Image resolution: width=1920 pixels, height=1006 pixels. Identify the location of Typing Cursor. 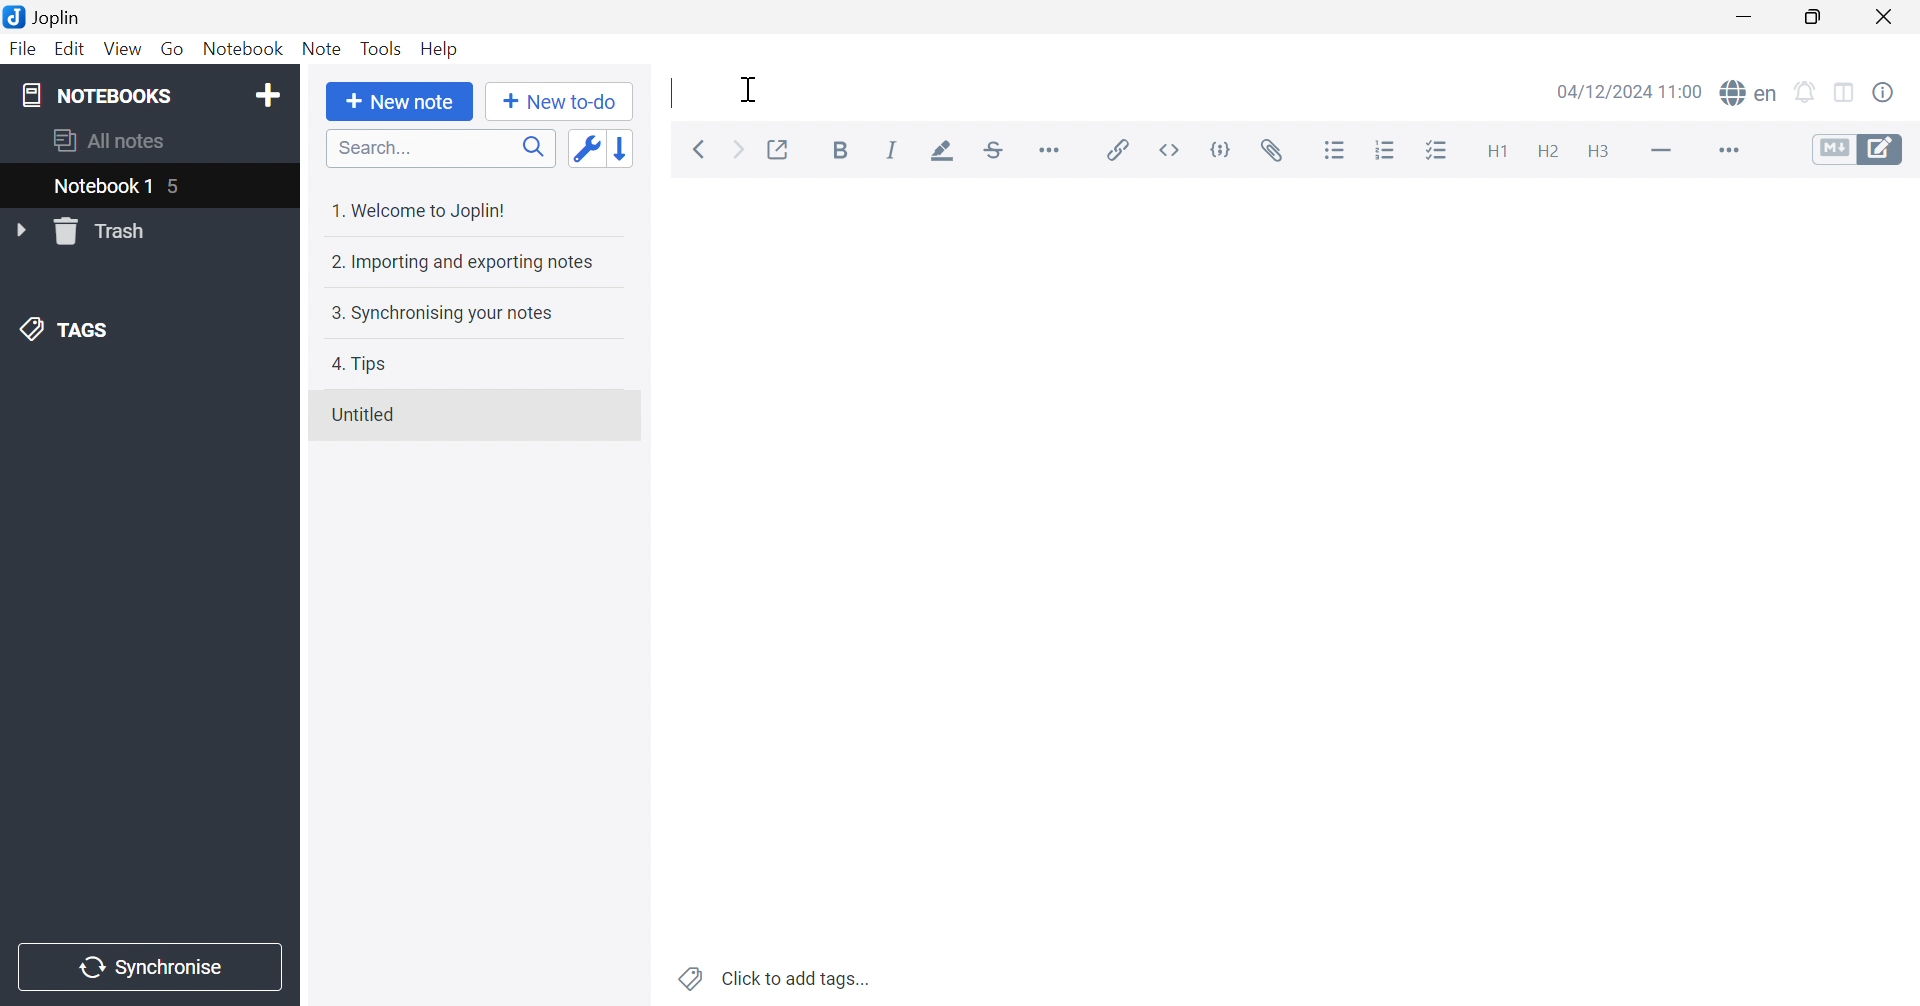
(677, 95).